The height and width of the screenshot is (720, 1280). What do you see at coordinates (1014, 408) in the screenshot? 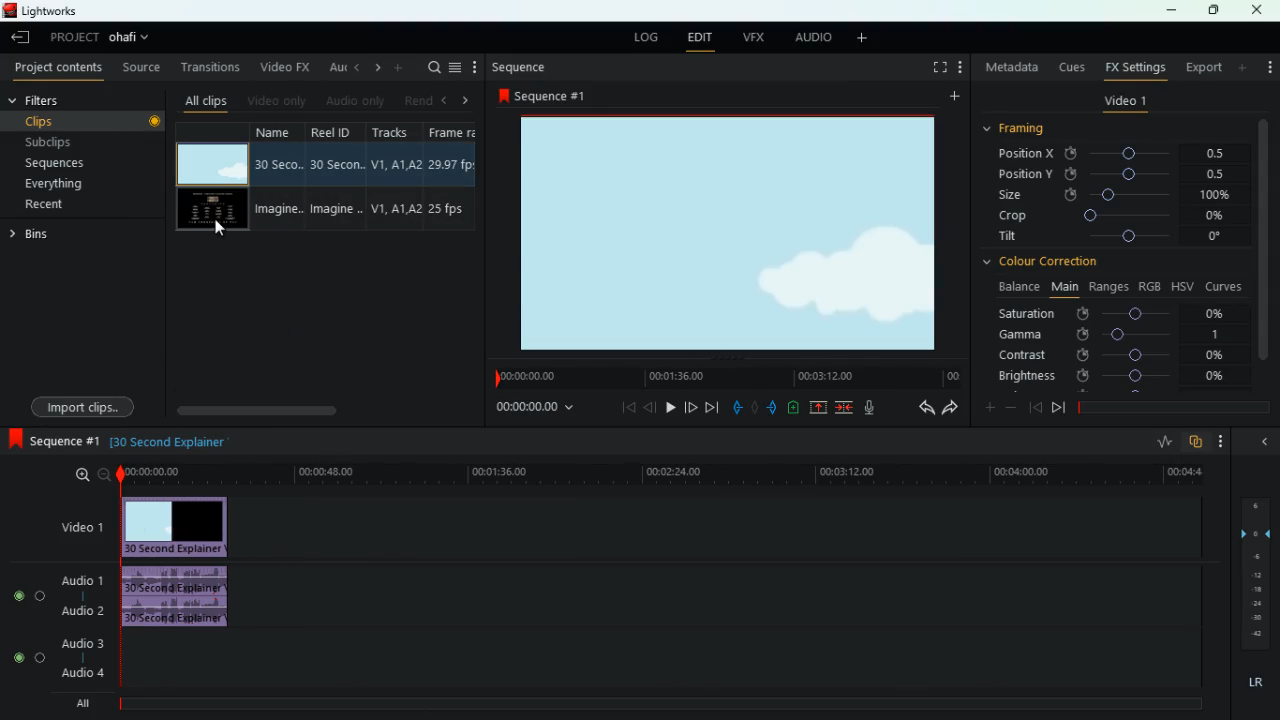
I see `minus` at bounding box center [1014, 408].